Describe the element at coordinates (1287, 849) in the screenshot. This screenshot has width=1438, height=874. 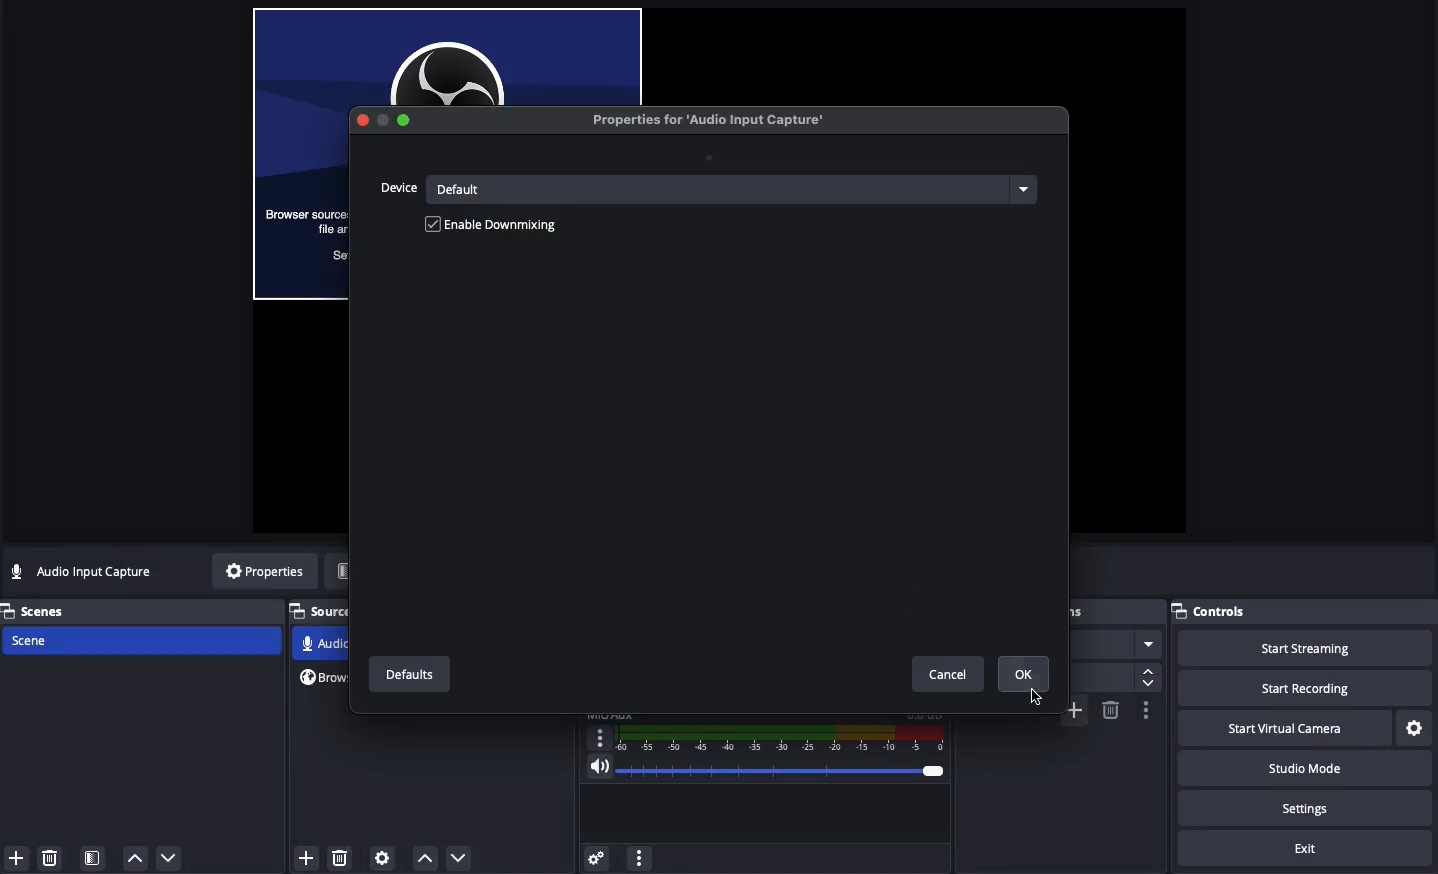
I see `Exit` at that location.